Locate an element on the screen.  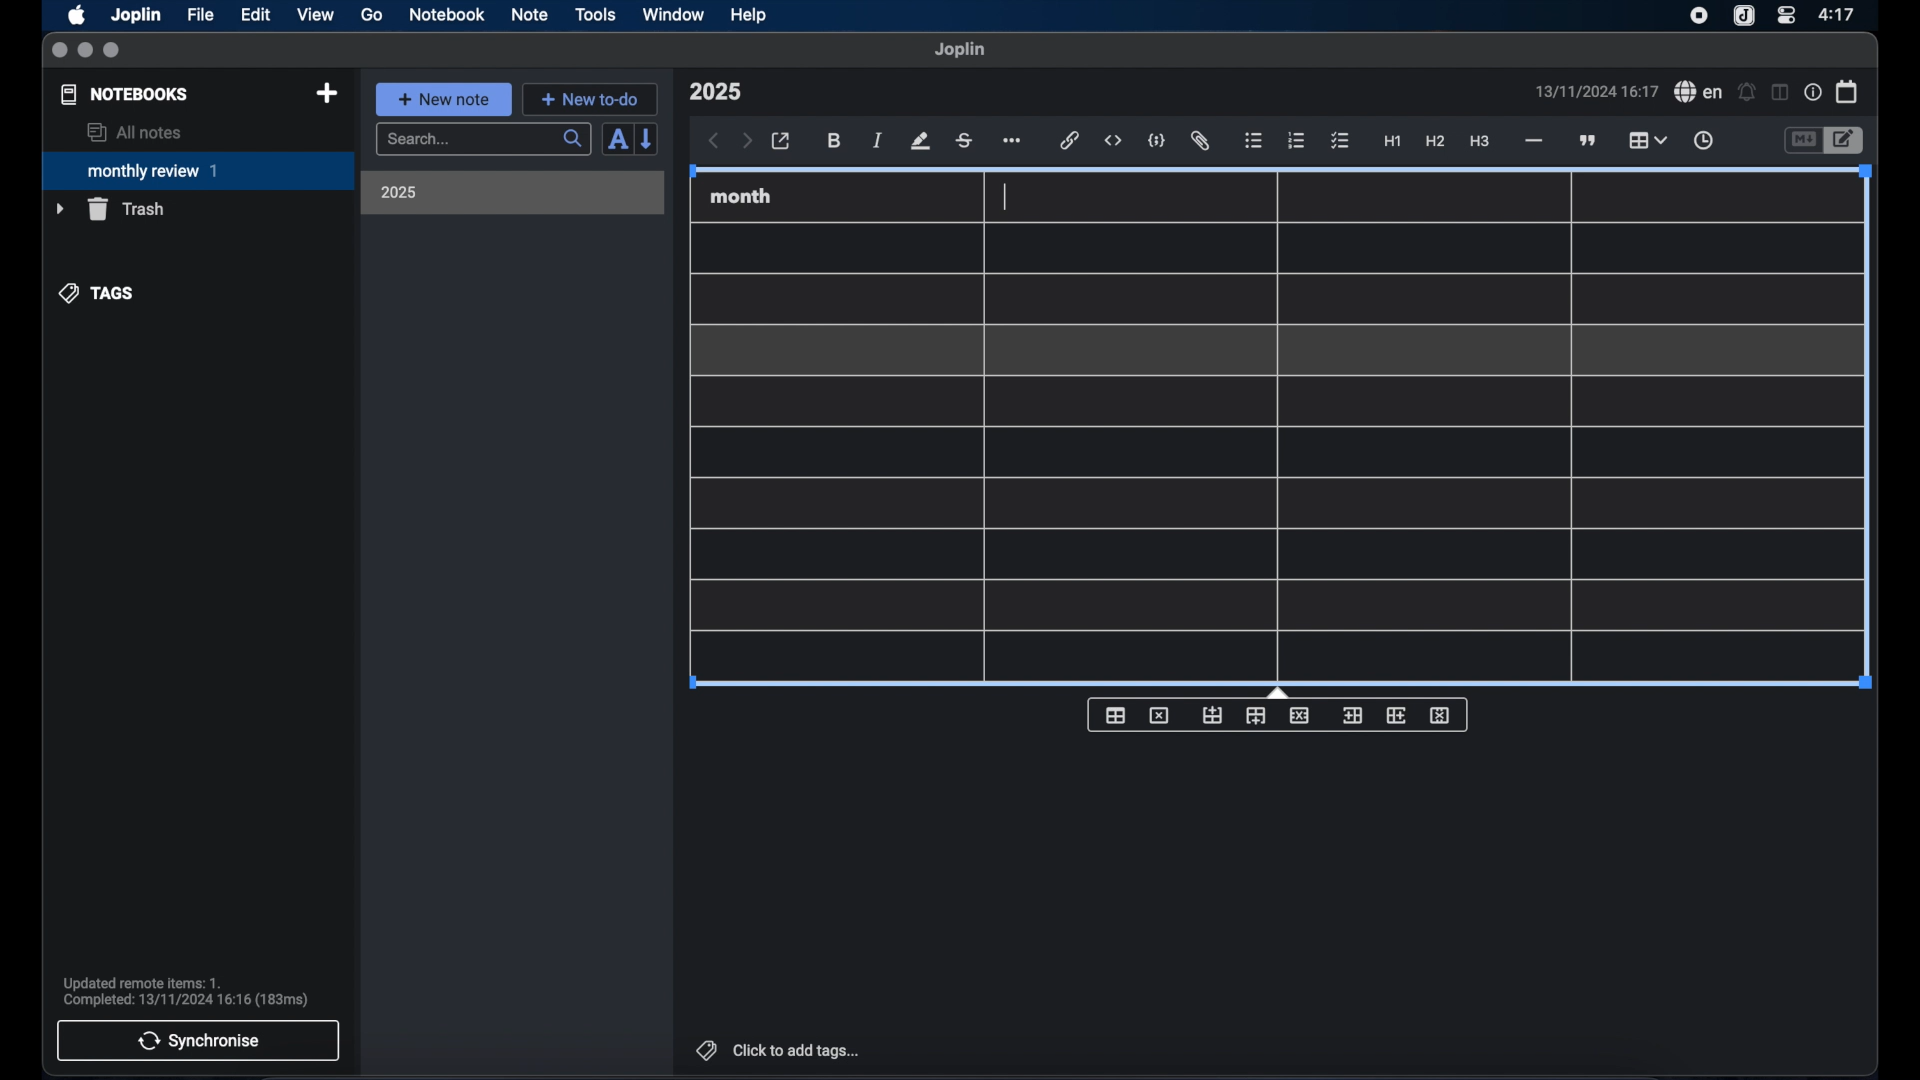
insert time is located at coordinates (1703, 141).